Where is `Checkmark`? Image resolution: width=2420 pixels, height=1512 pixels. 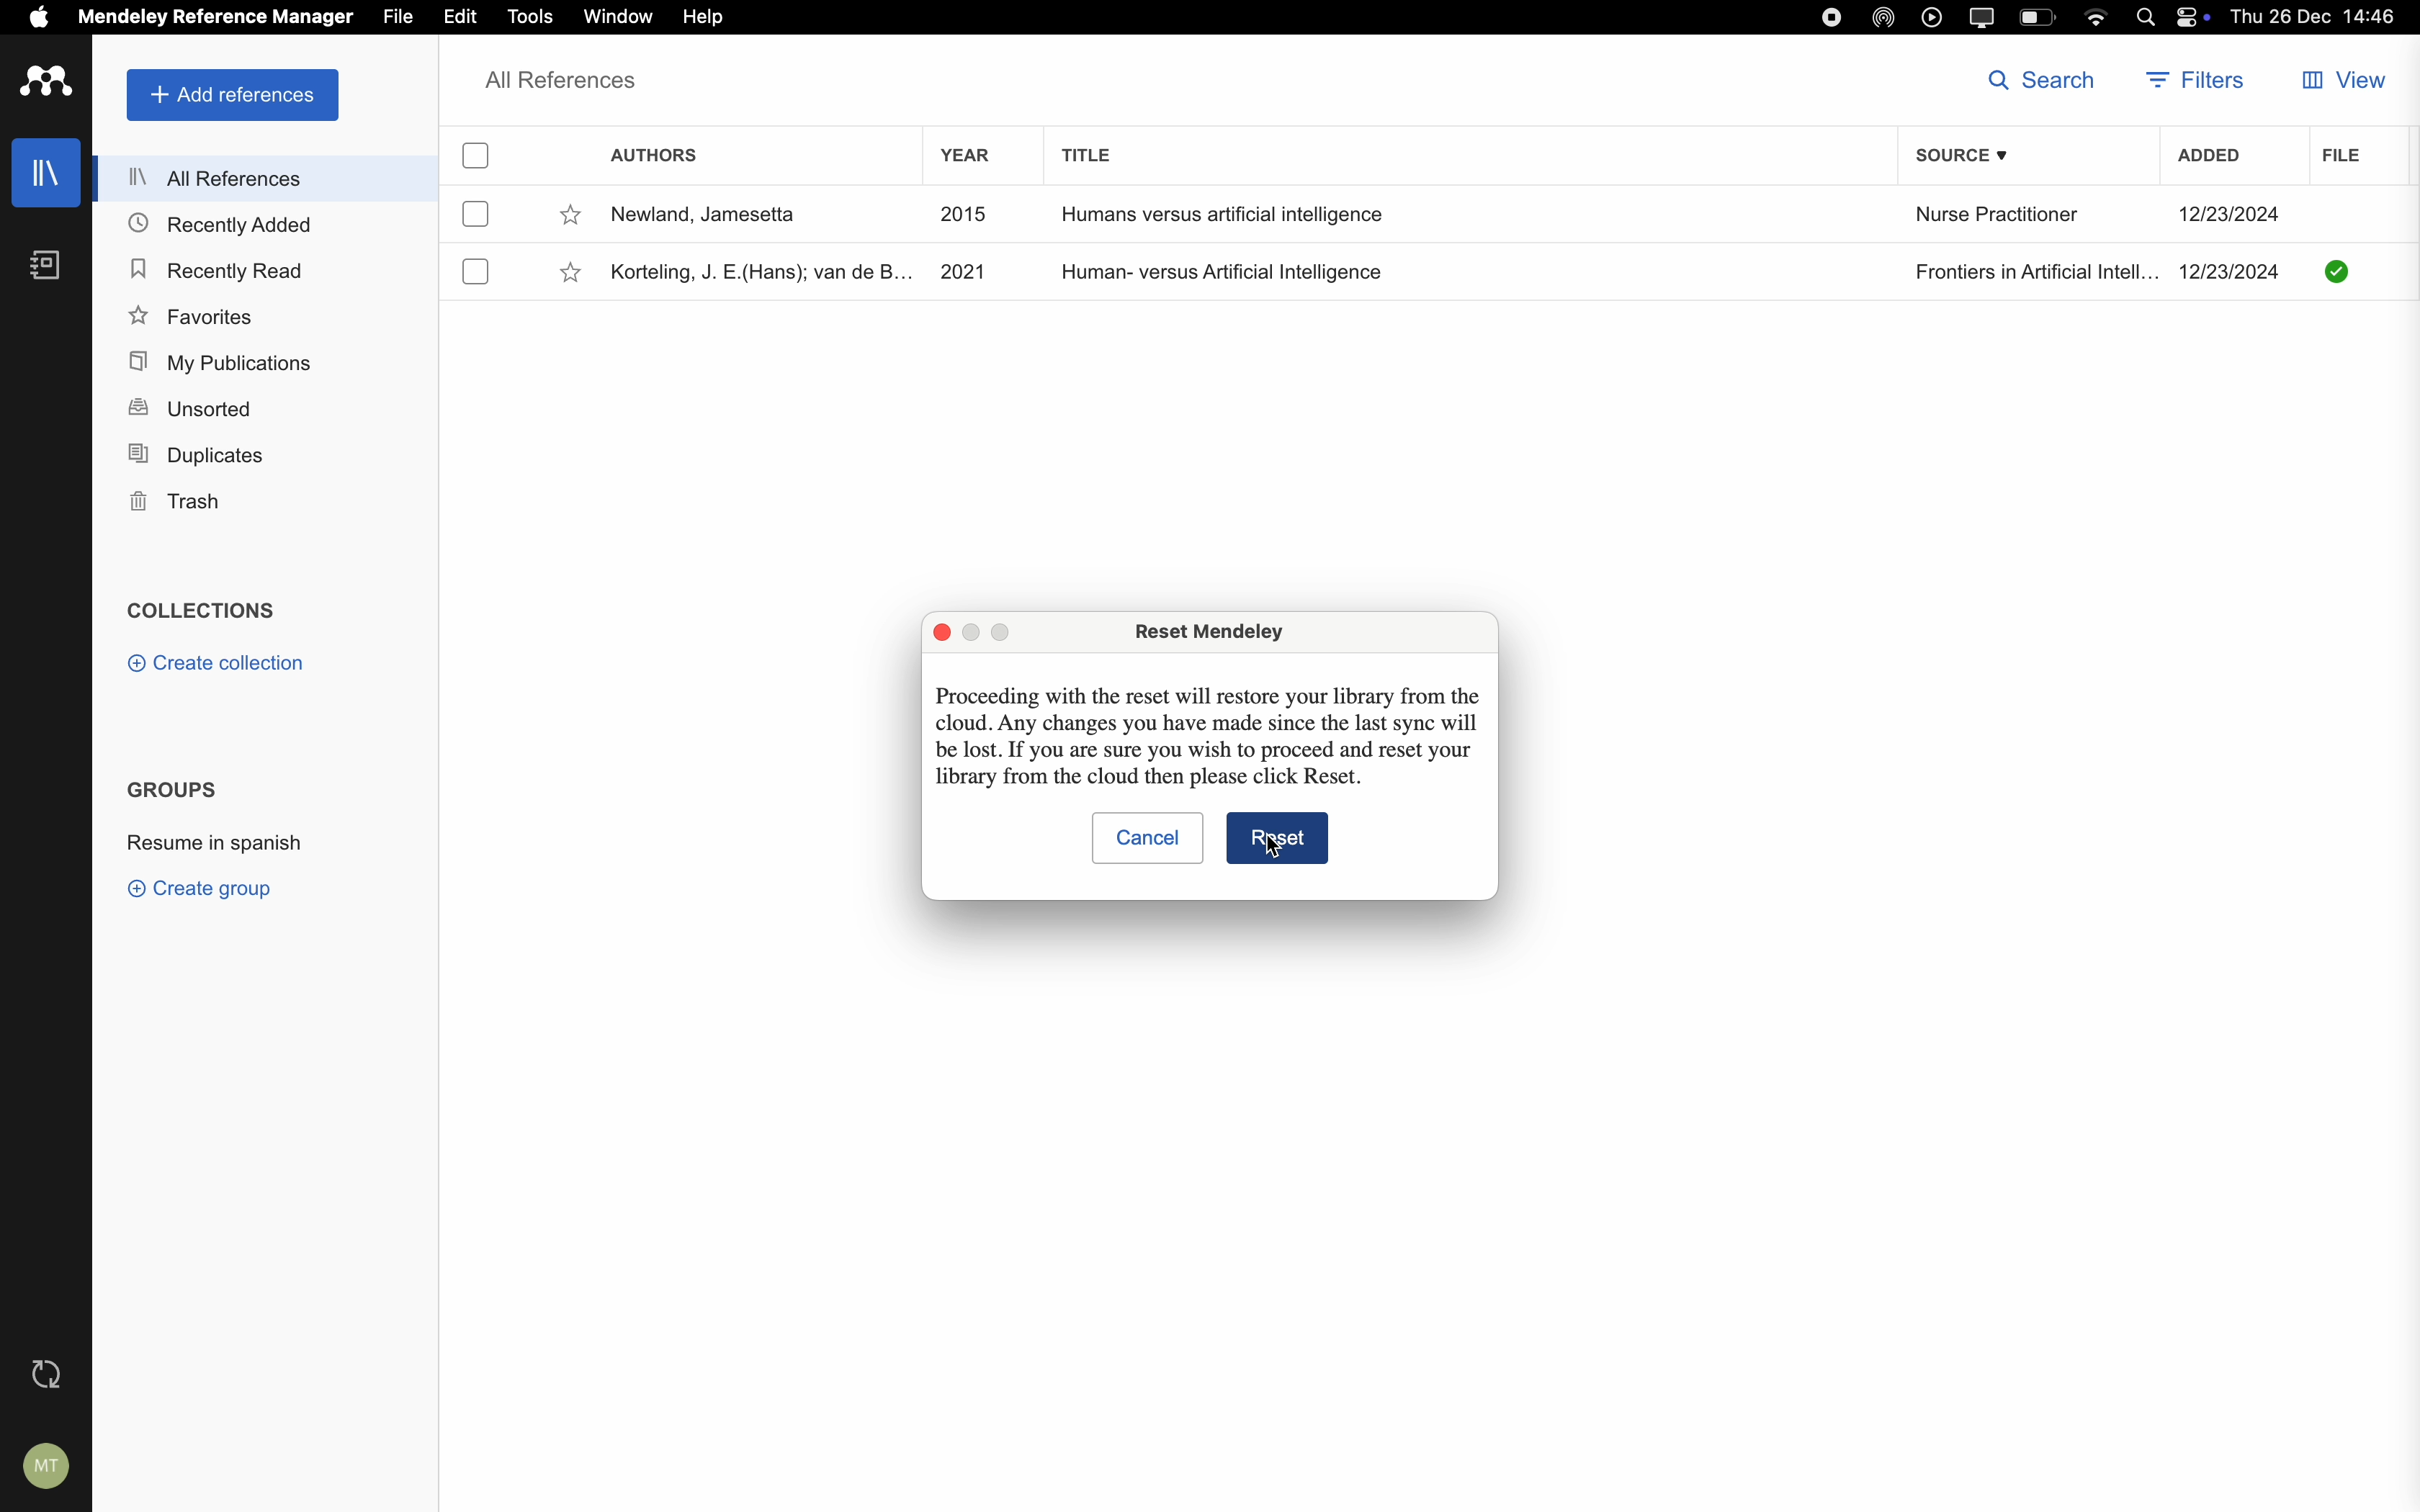 Checkmark is located at coordinates (2339, 273).